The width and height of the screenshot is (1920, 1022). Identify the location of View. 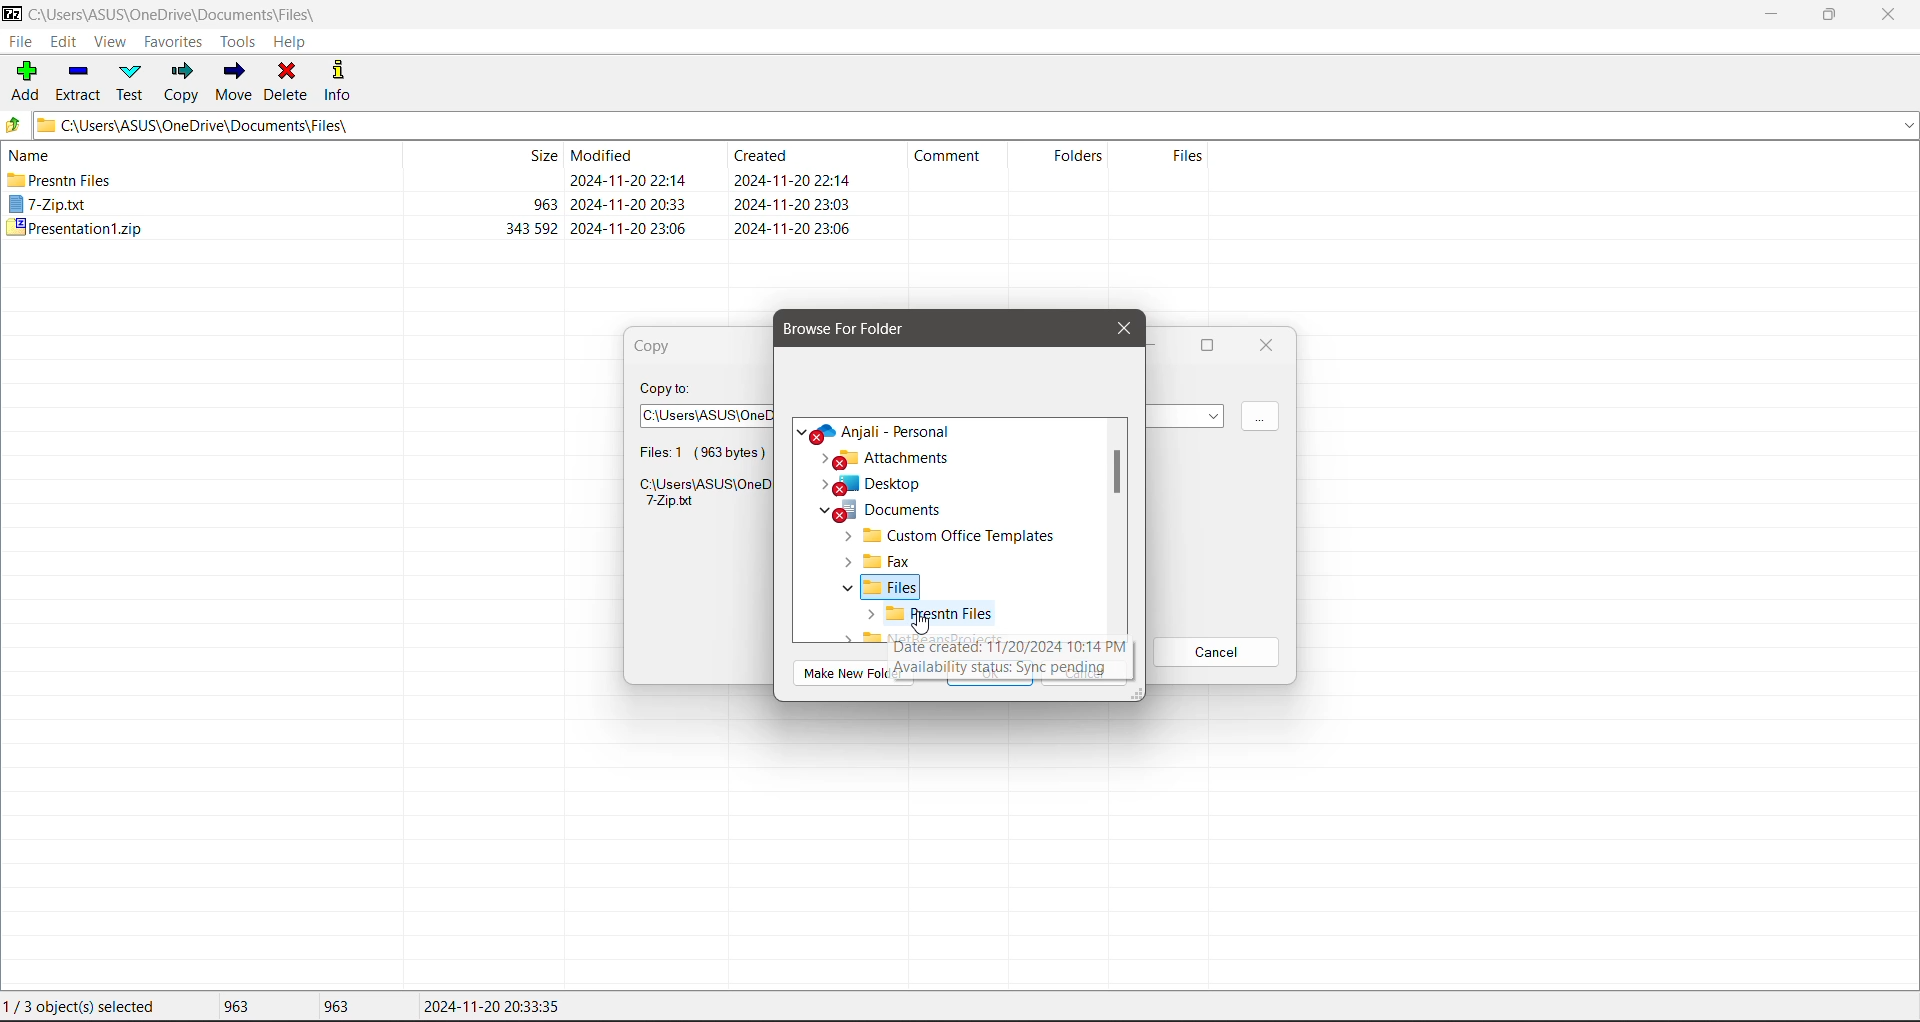
(111, 43).